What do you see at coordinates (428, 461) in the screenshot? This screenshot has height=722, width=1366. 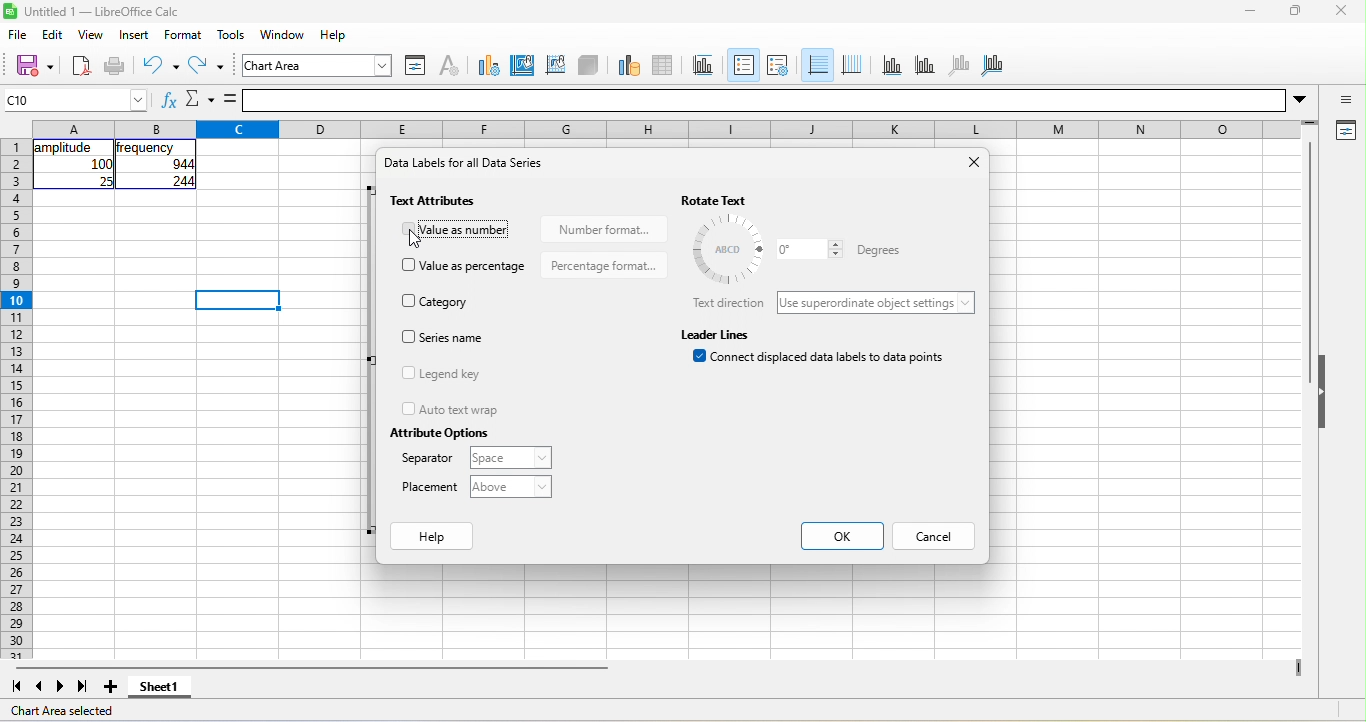 I see `separator` at bounding box center [428, 461].